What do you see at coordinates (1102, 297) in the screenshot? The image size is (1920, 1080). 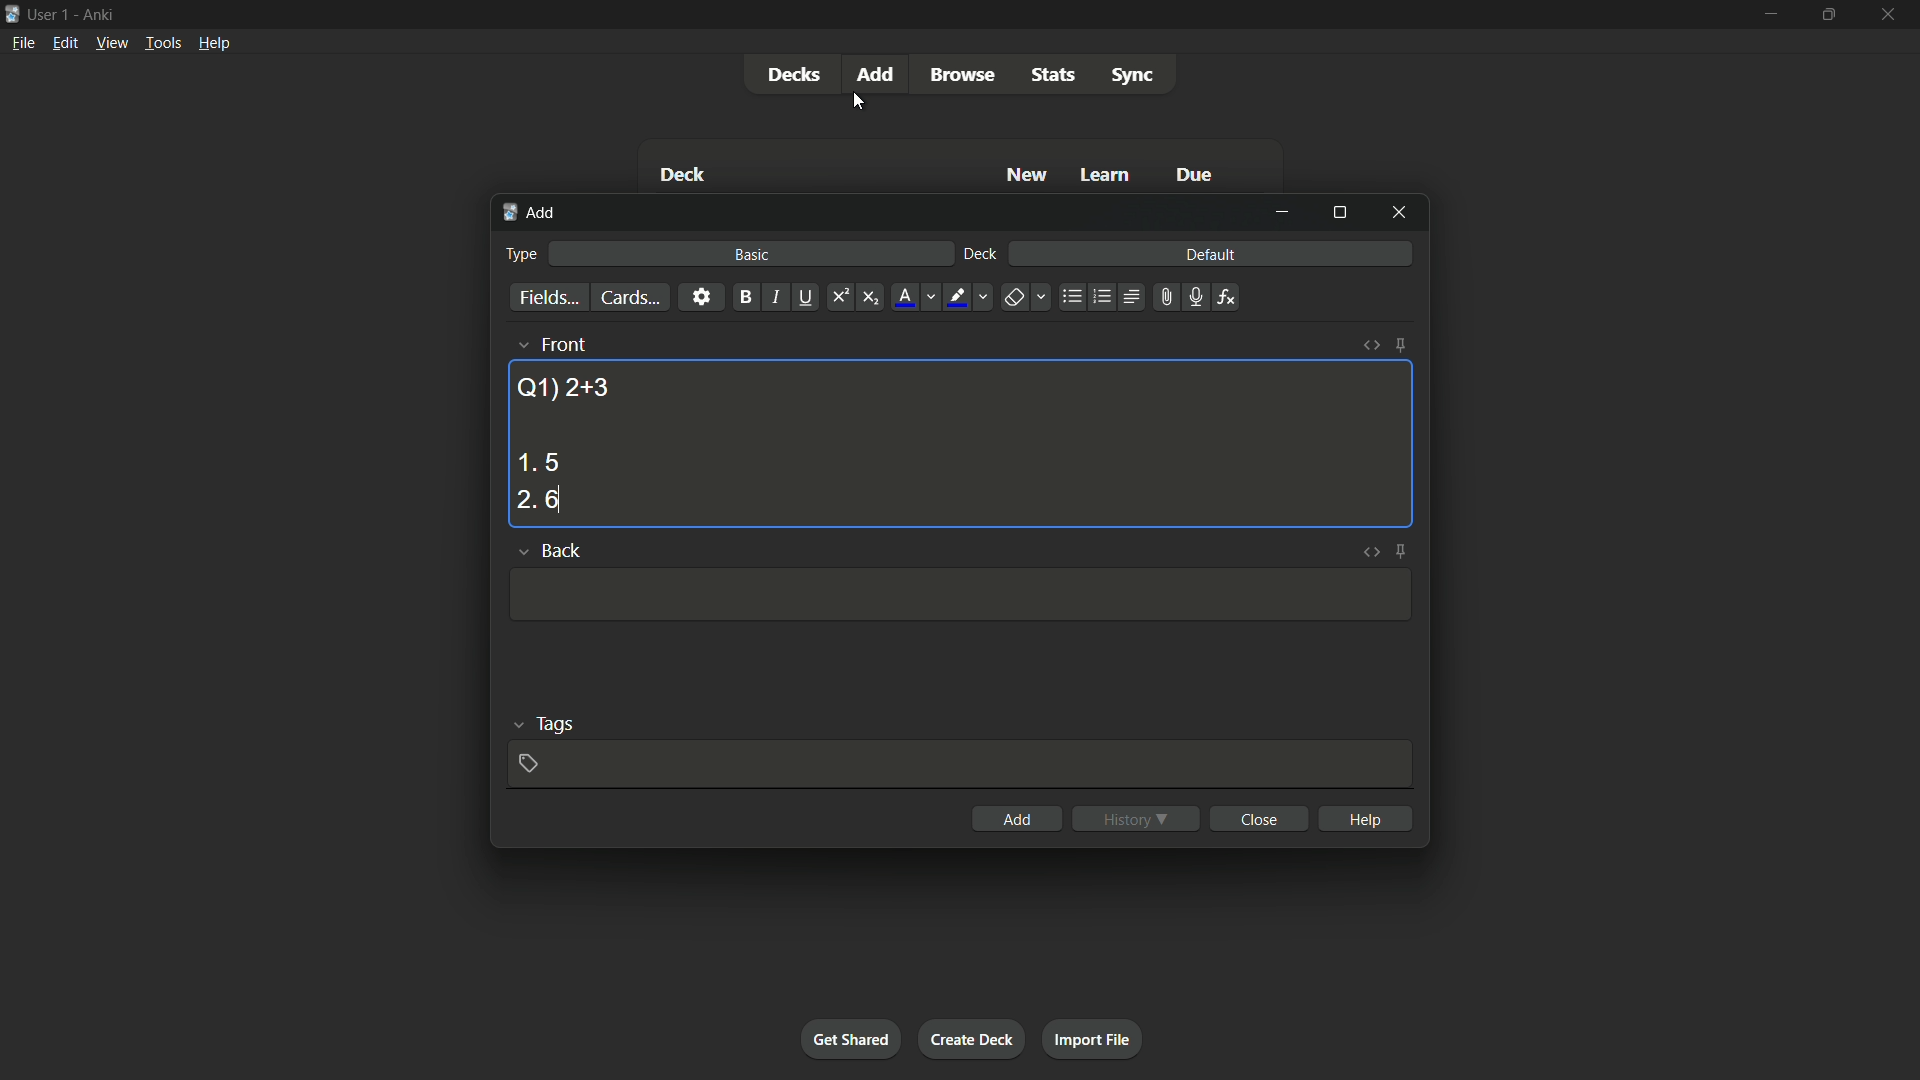 I see `ordered list` at bounding box center [1102, 297].